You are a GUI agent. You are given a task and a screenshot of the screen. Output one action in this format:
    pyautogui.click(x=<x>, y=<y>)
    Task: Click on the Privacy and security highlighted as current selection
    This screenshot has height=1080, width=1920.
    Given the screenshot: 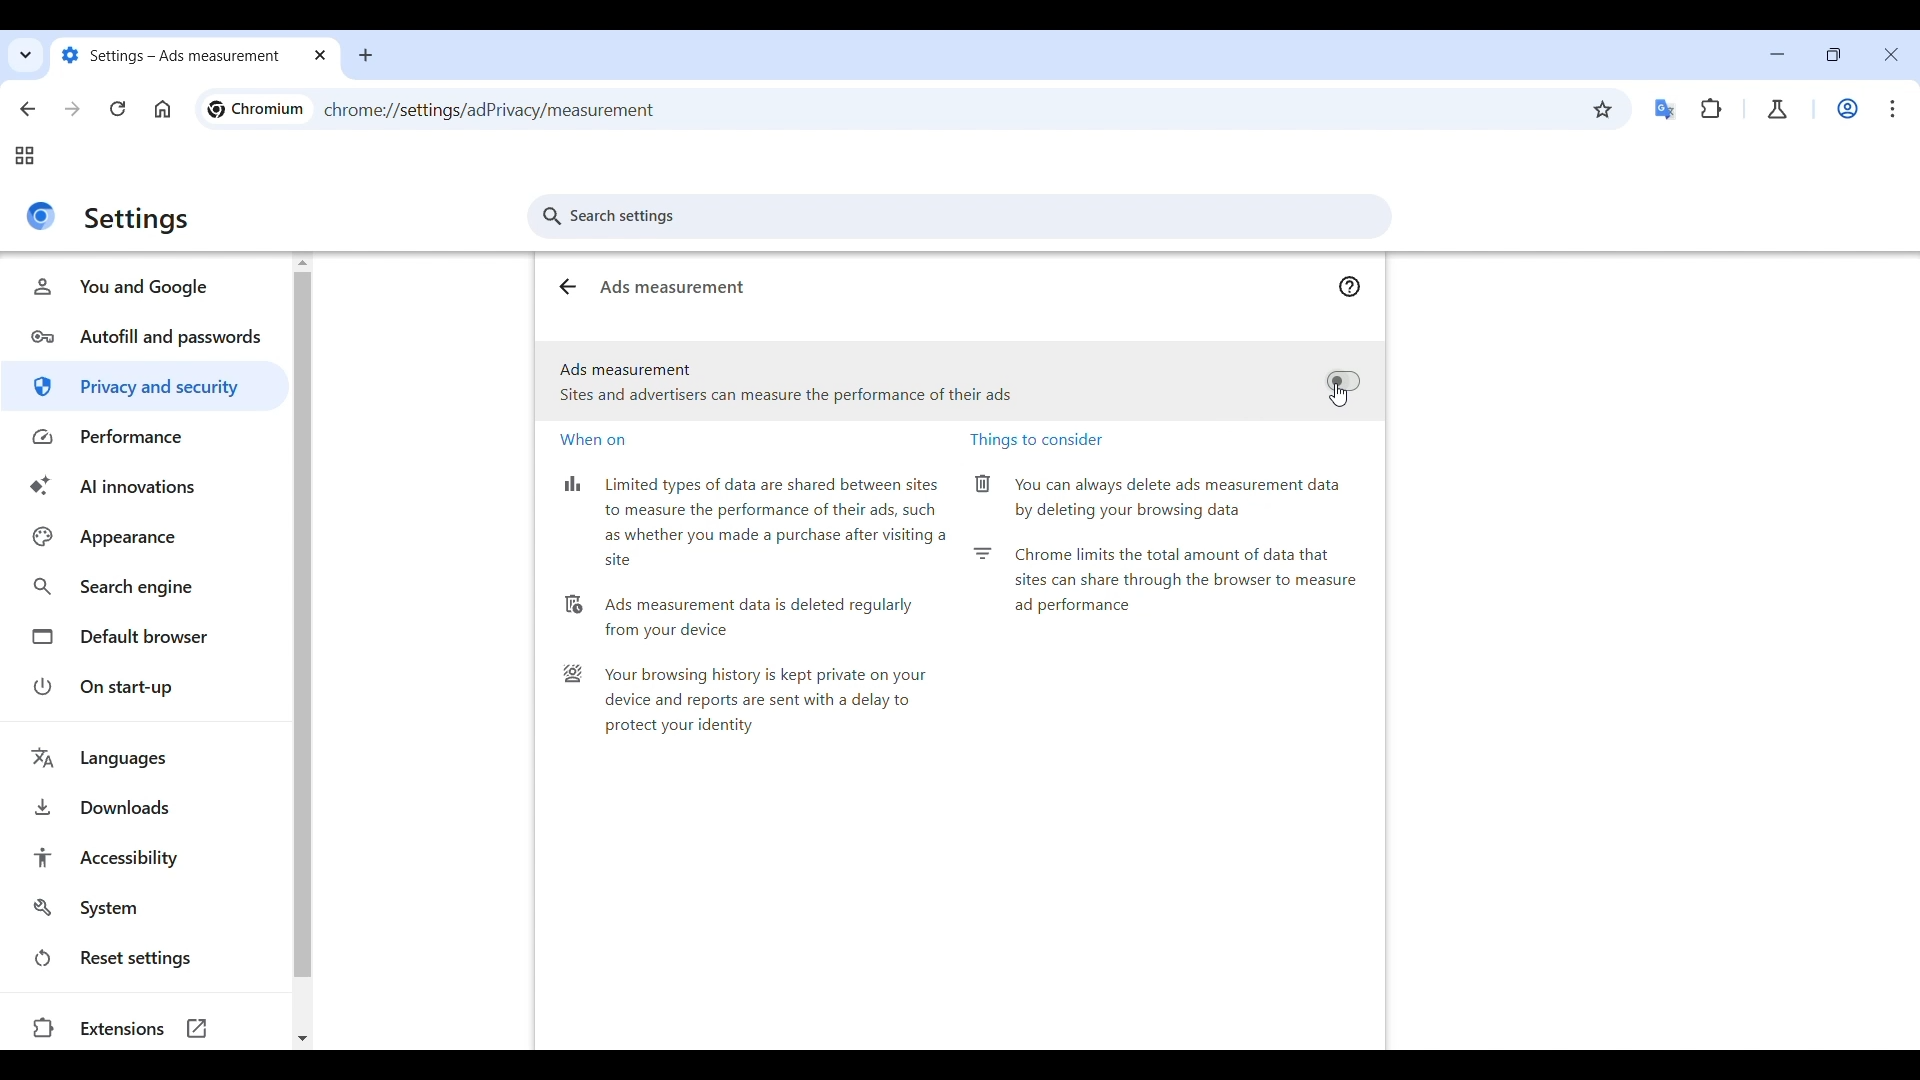 What is the action you would take?
    pyautogui.click(x=146, y=386)
    